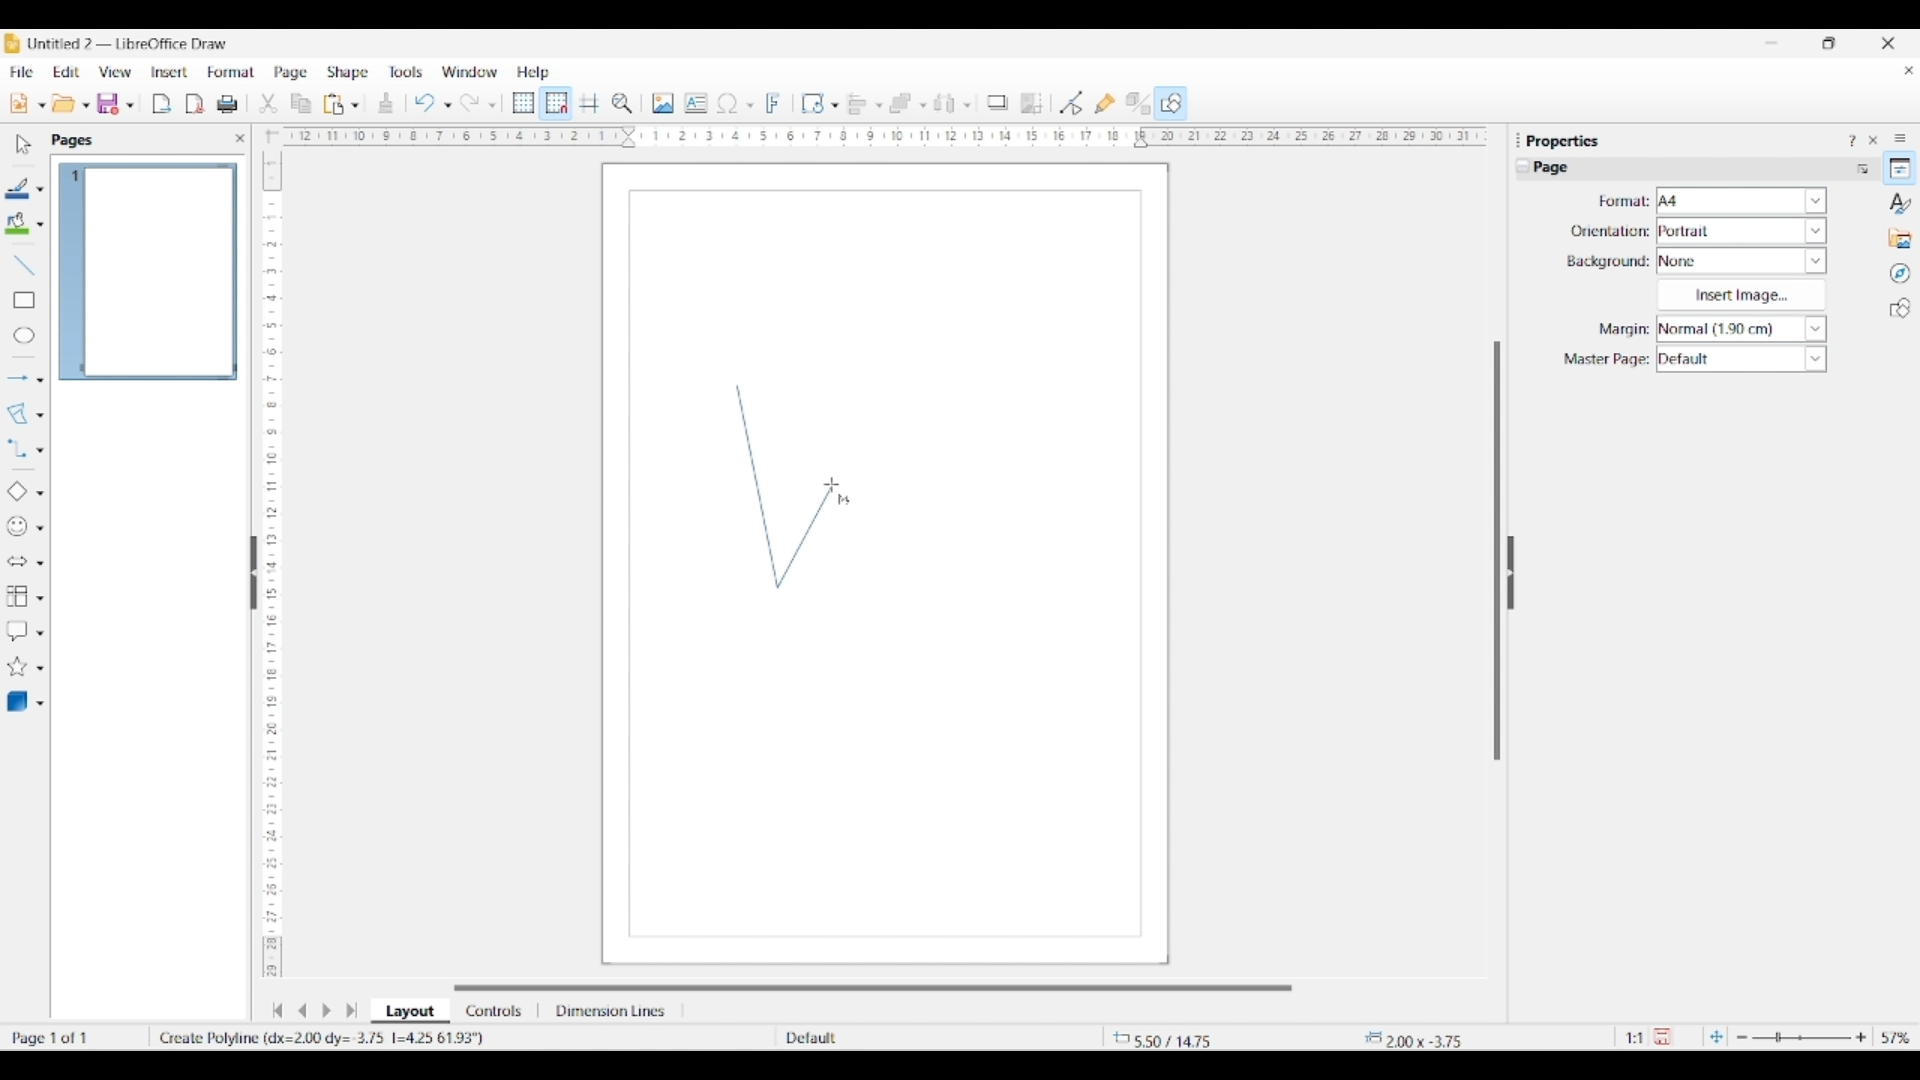  What do you see at coordinates (19, 103) in the screenshot?
I see `Selected new document` at bounding box center [19, 103].